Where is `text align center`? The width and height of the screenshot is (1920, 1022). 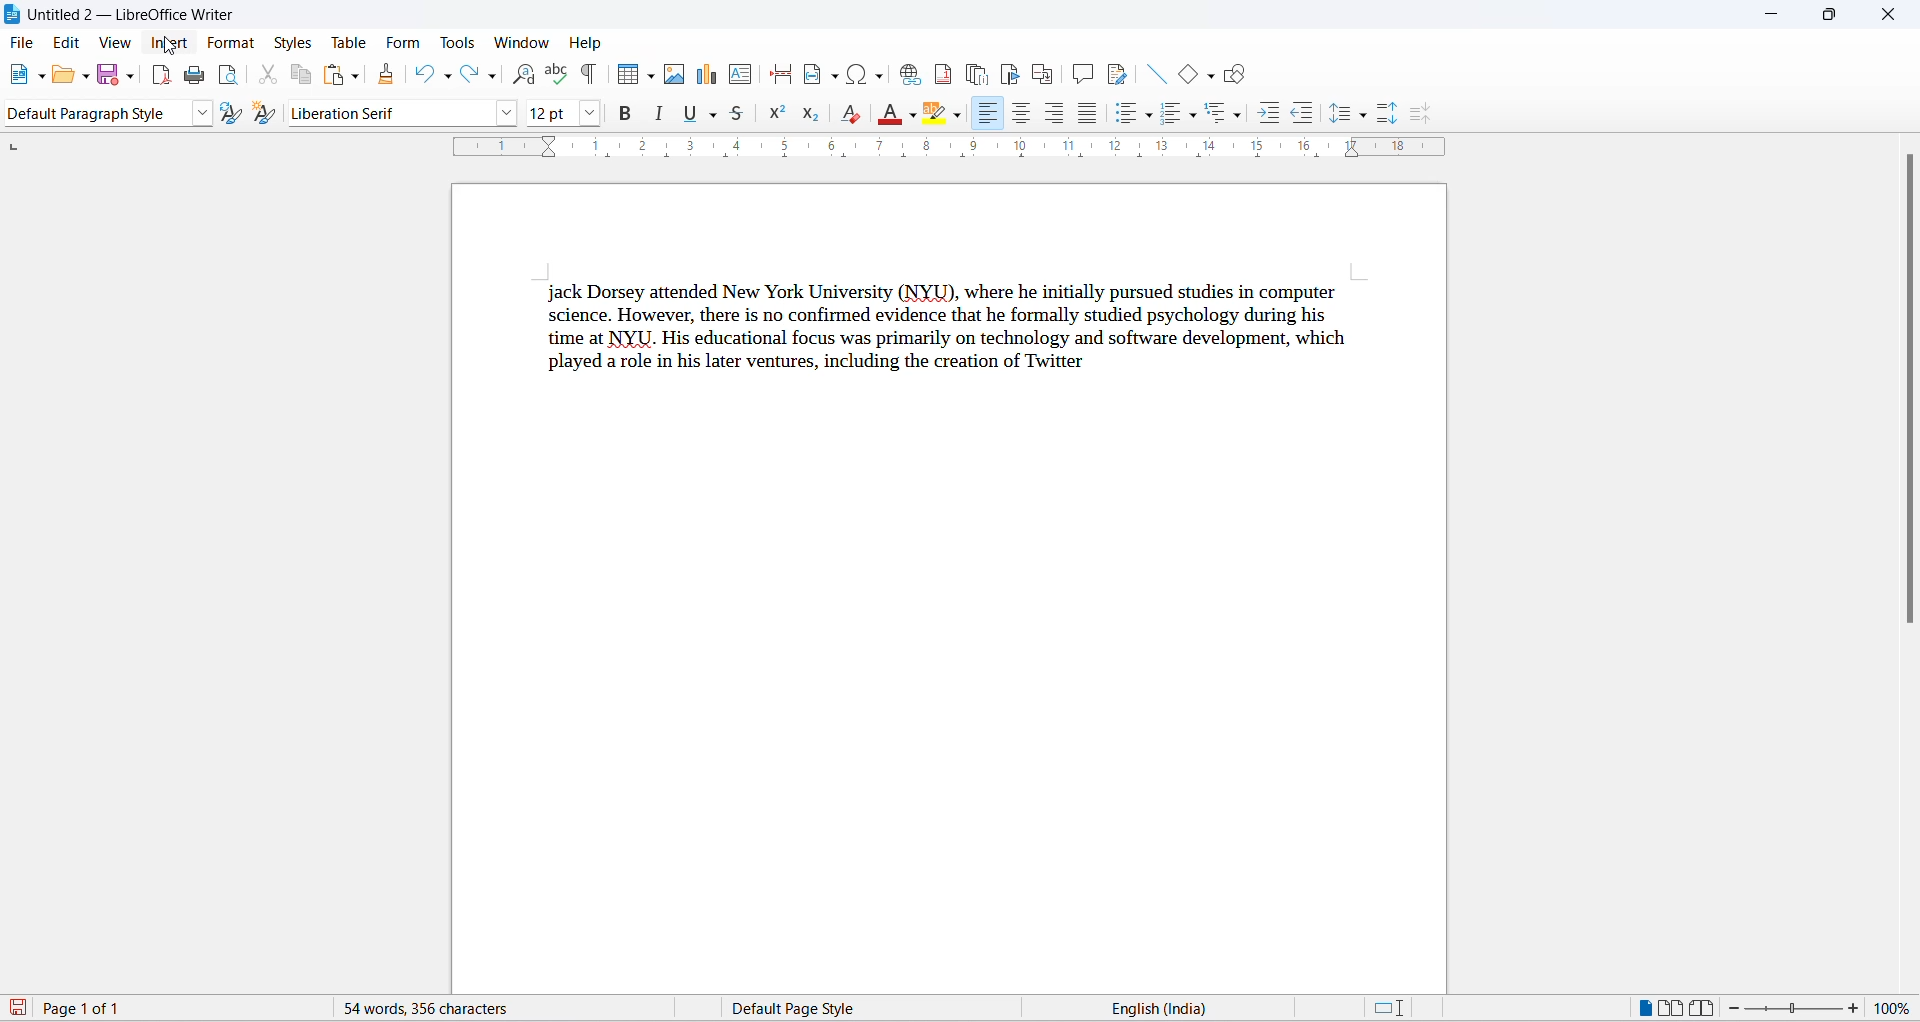
text align center is located at coordinates (1018, 112).